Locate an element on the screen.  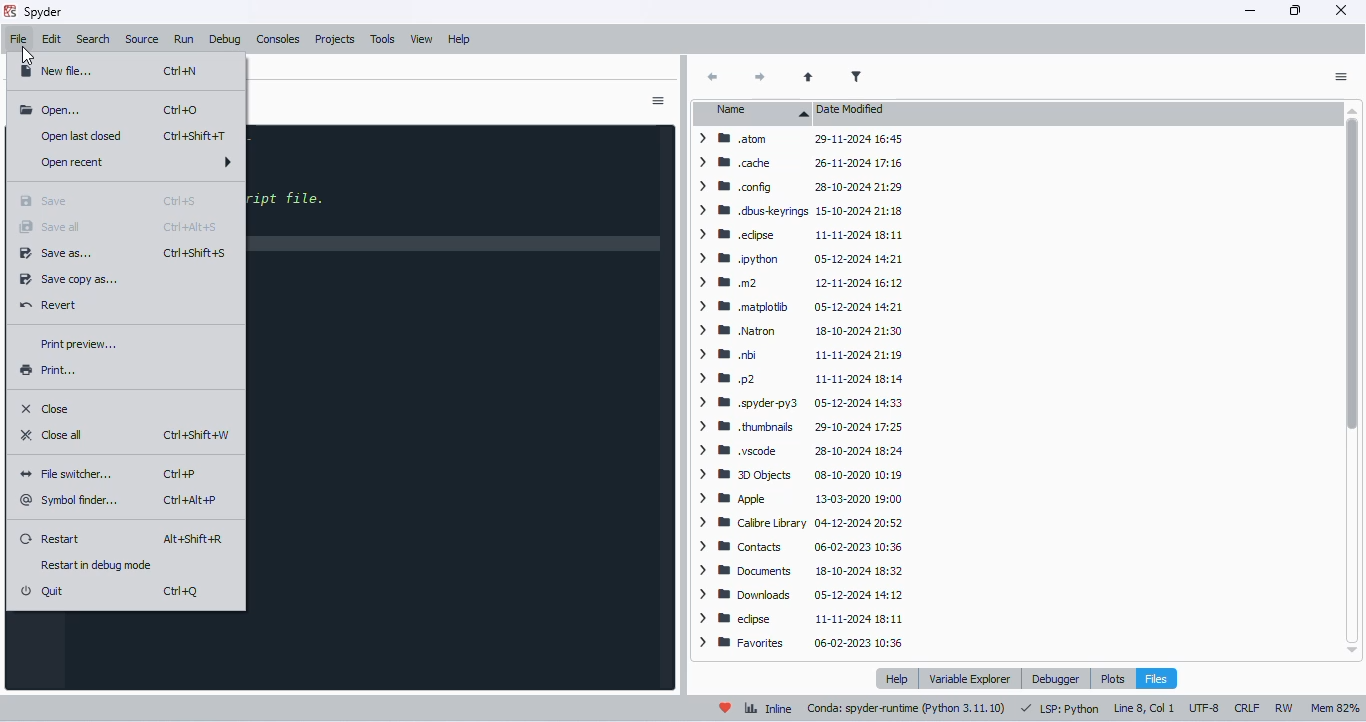
> Documents 18-10-2024 18:32 is located at coordinates (797, 571).